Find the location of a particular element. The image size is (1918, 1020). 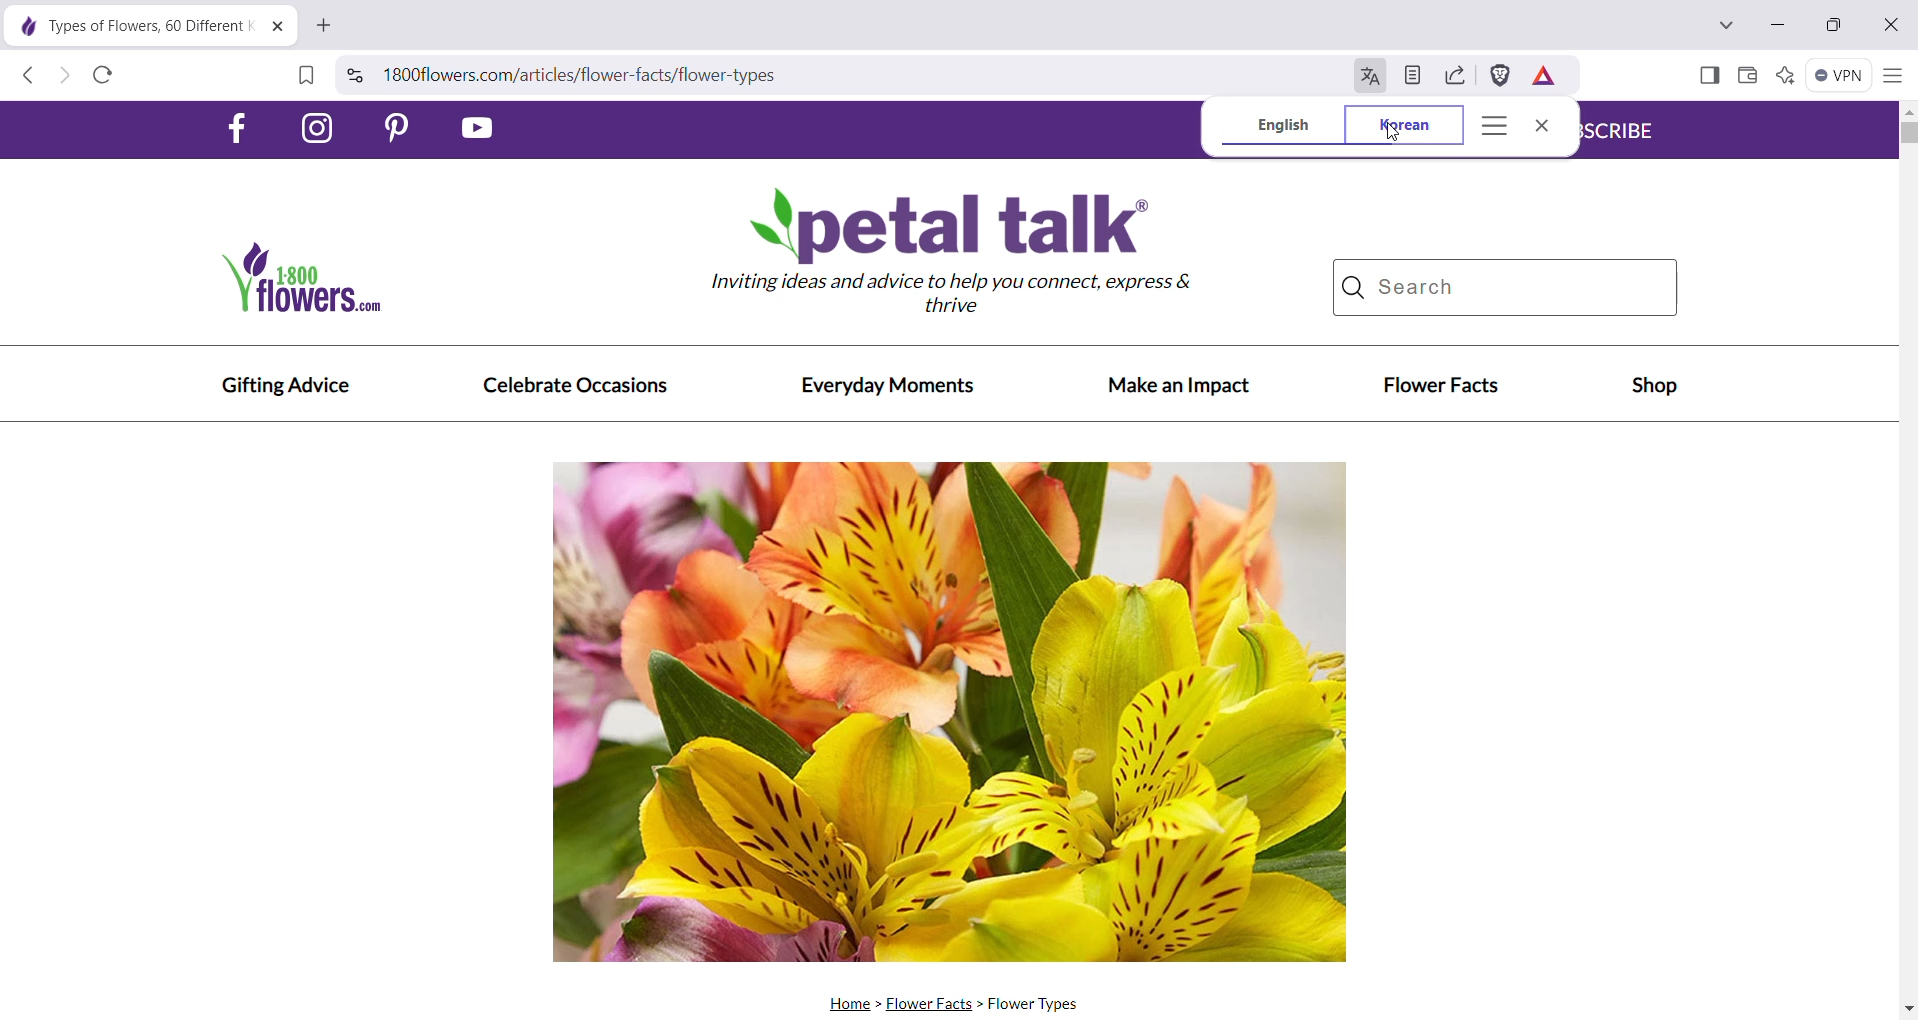

Customize and control Brave is located at coordinates (1893, 74).